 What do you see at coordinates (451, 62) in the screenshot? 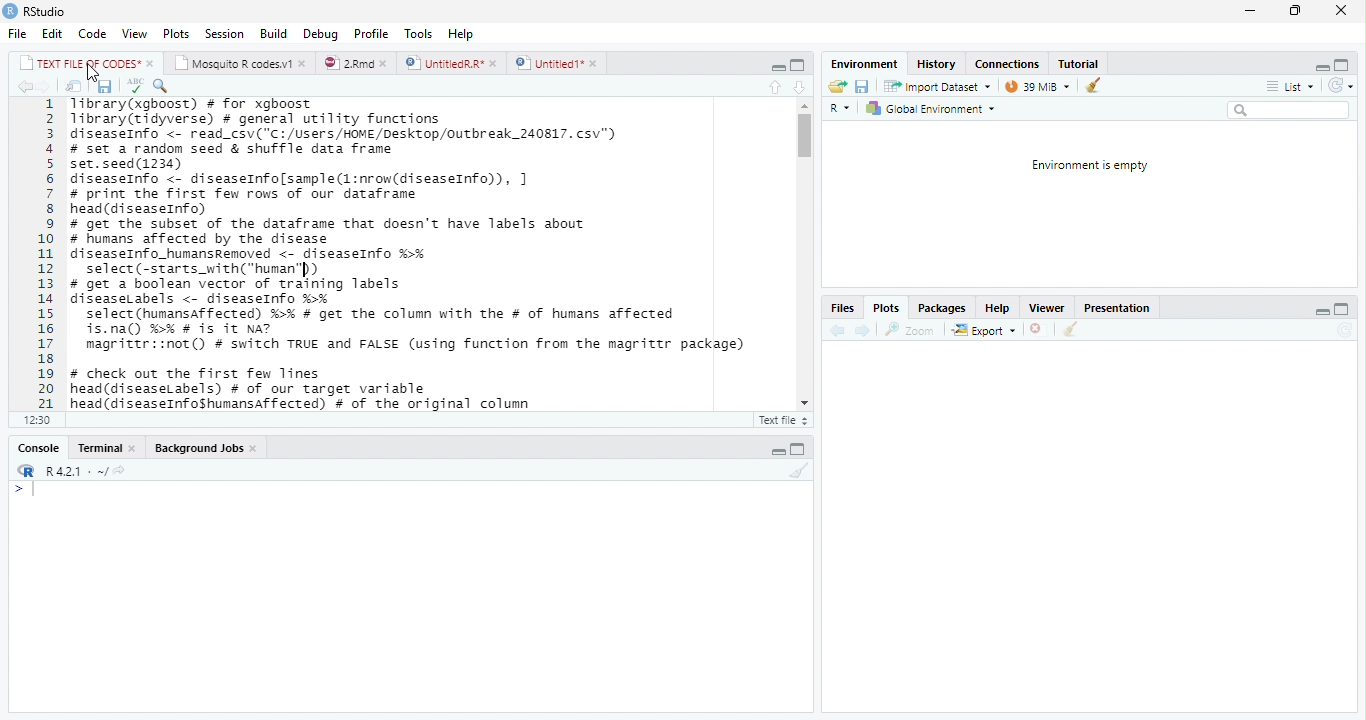
I see `UntitiedR.R* ` at bounding box center [451, 62].